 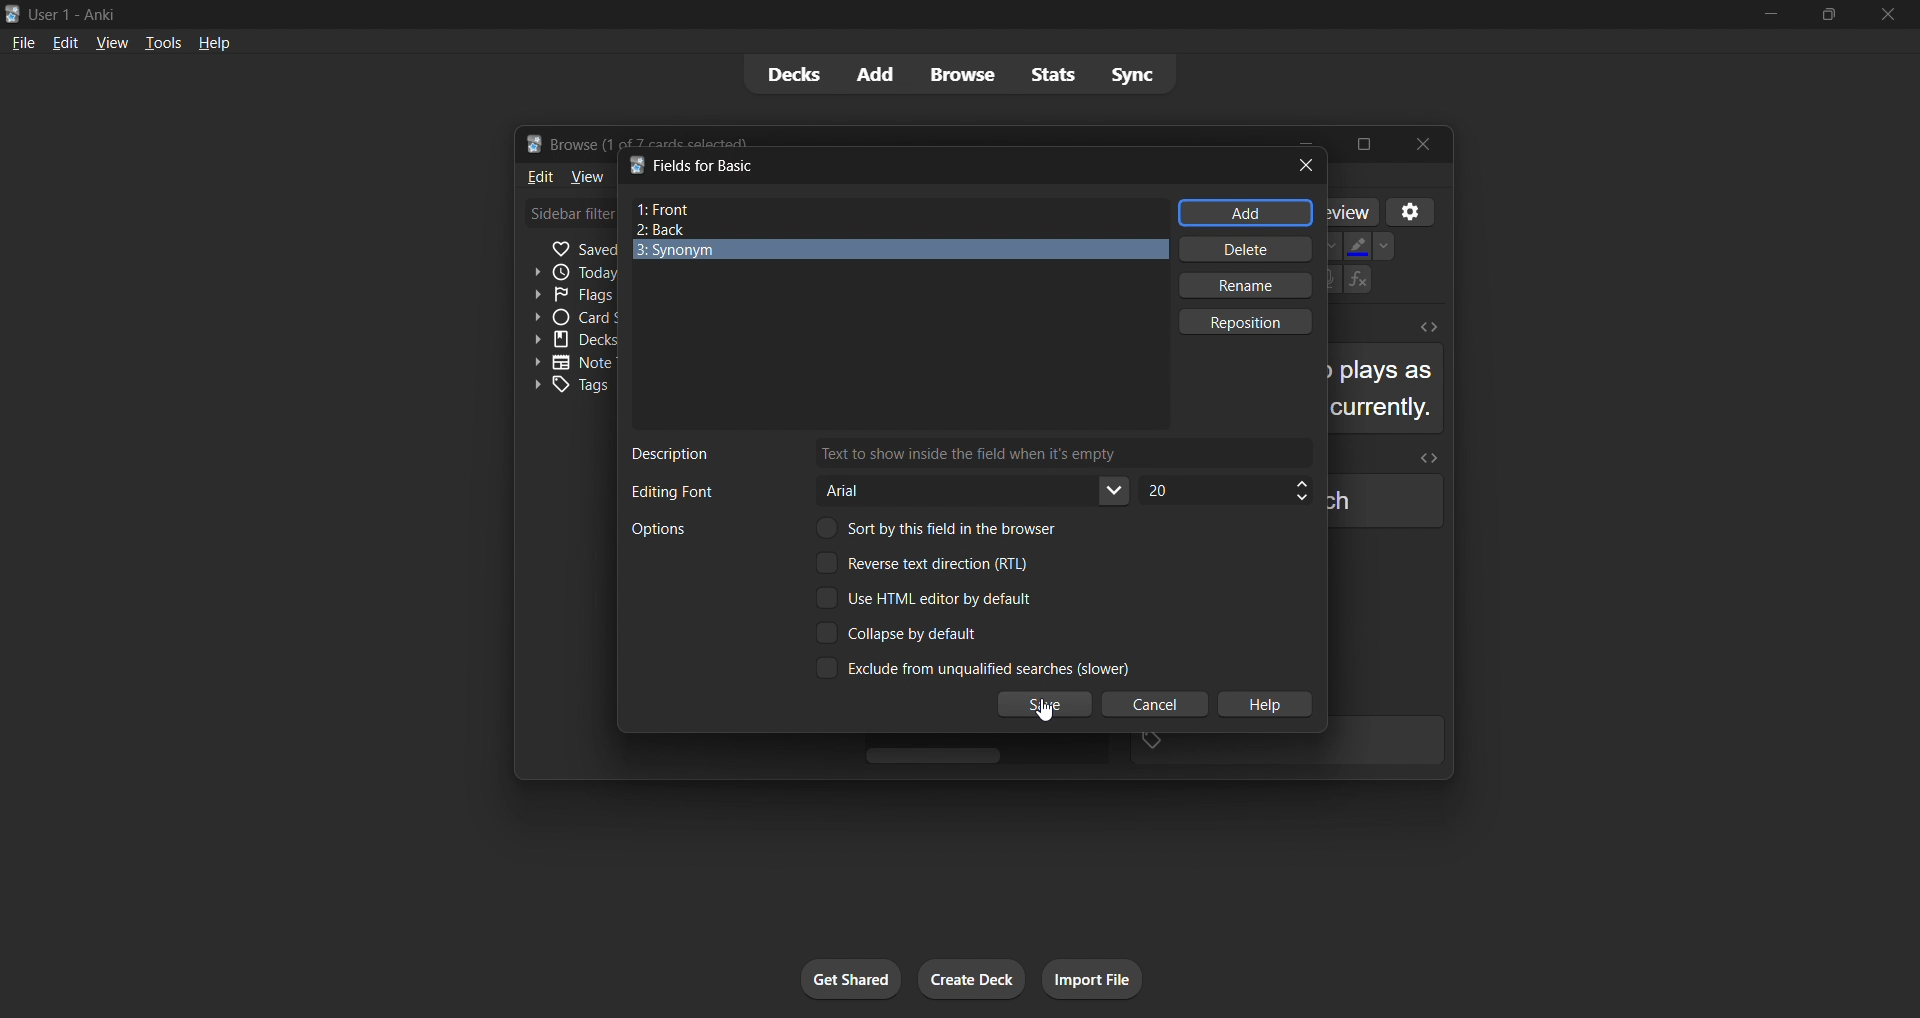 What do you see at coordinates (883, 489) in the screenshot?
I see `field font` at bounding box center [883, 489].